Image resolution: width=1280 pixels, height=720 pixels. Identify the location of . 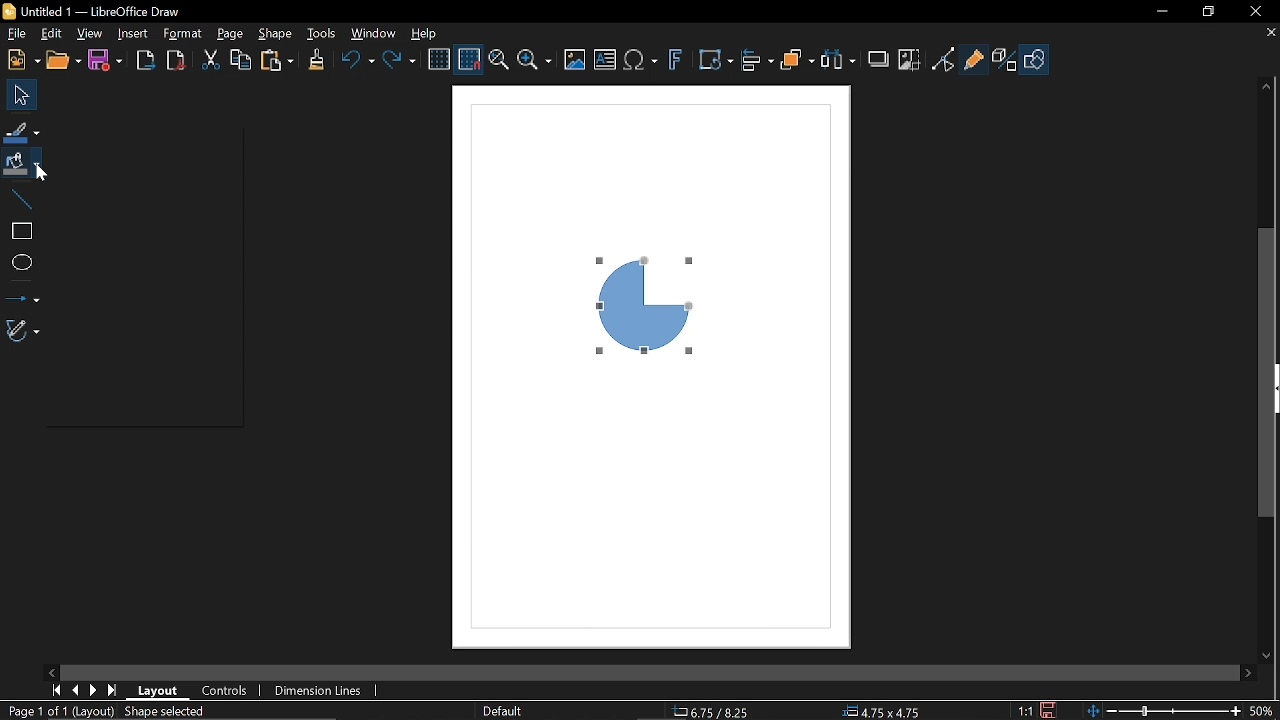
(98, 688).